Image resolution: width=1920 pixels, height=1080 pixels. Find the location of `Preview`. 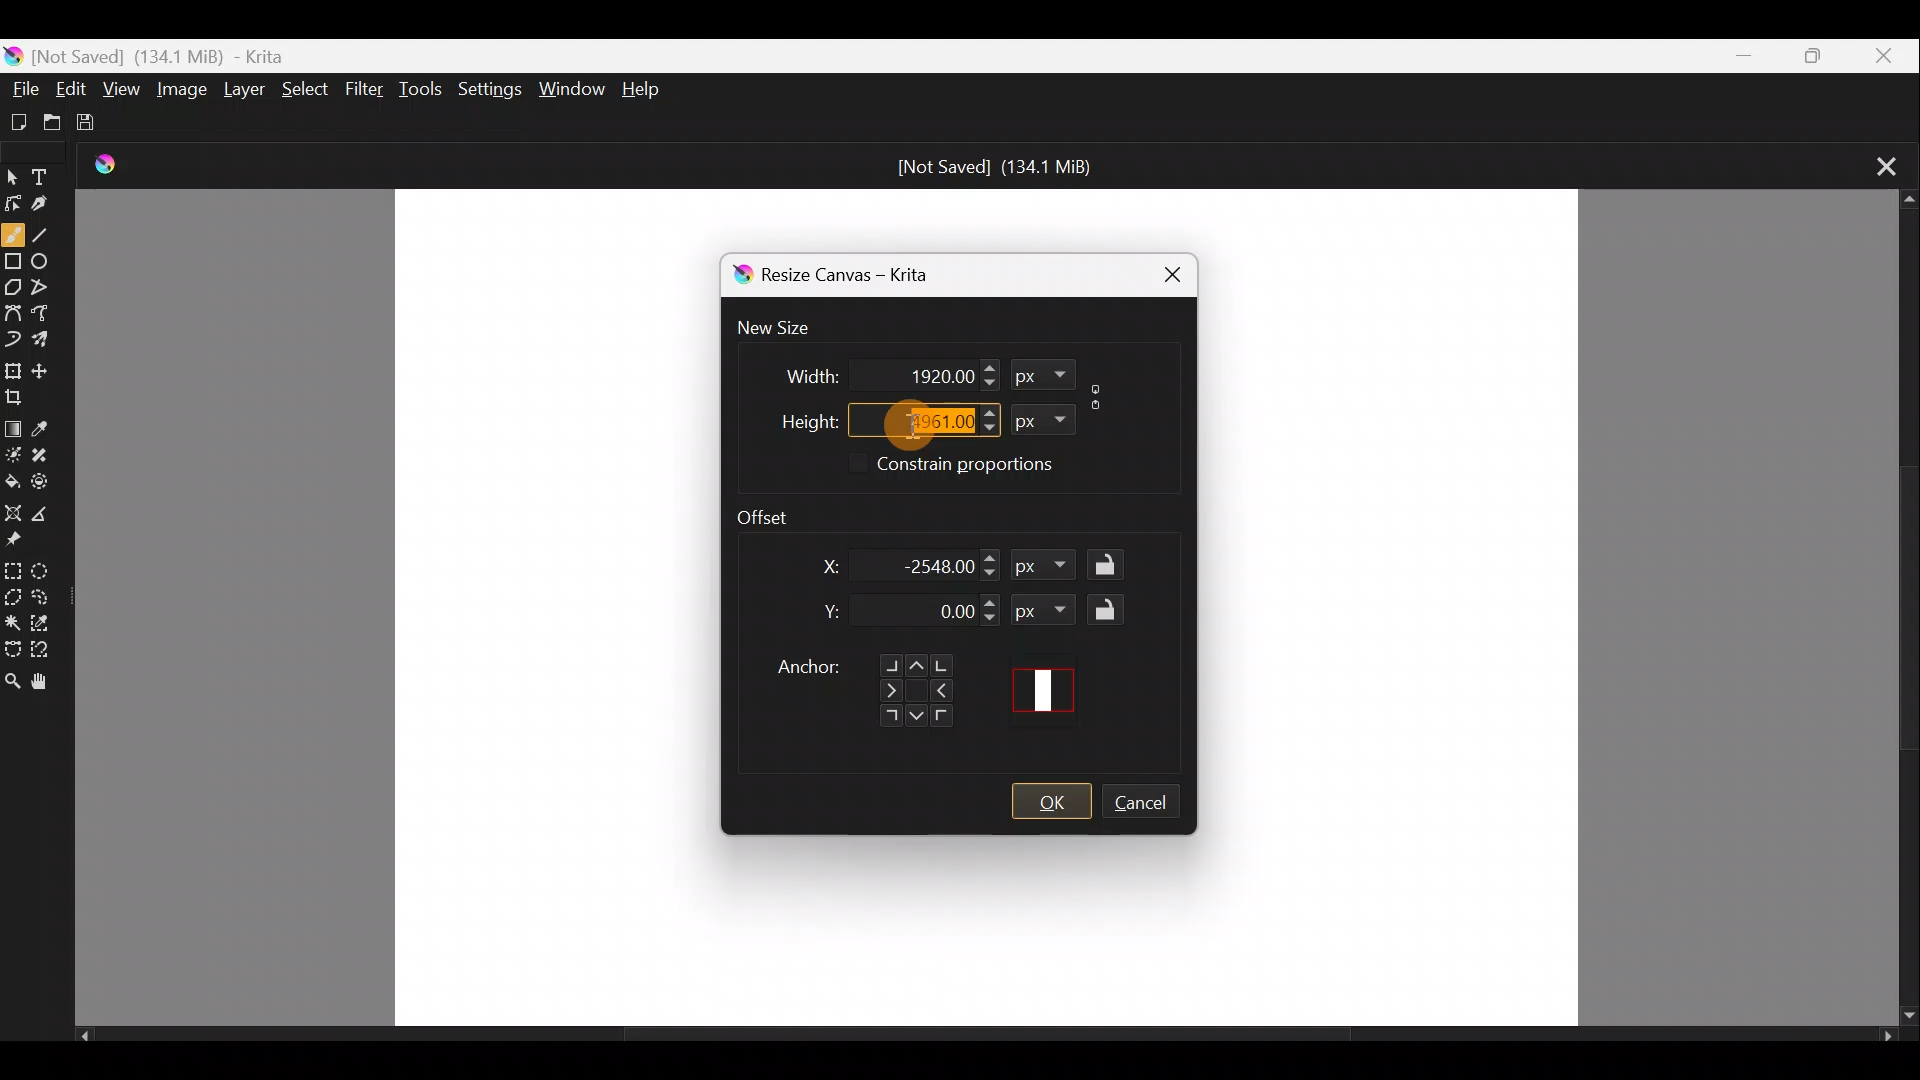

Preview is located at coordinates (1050, 690).